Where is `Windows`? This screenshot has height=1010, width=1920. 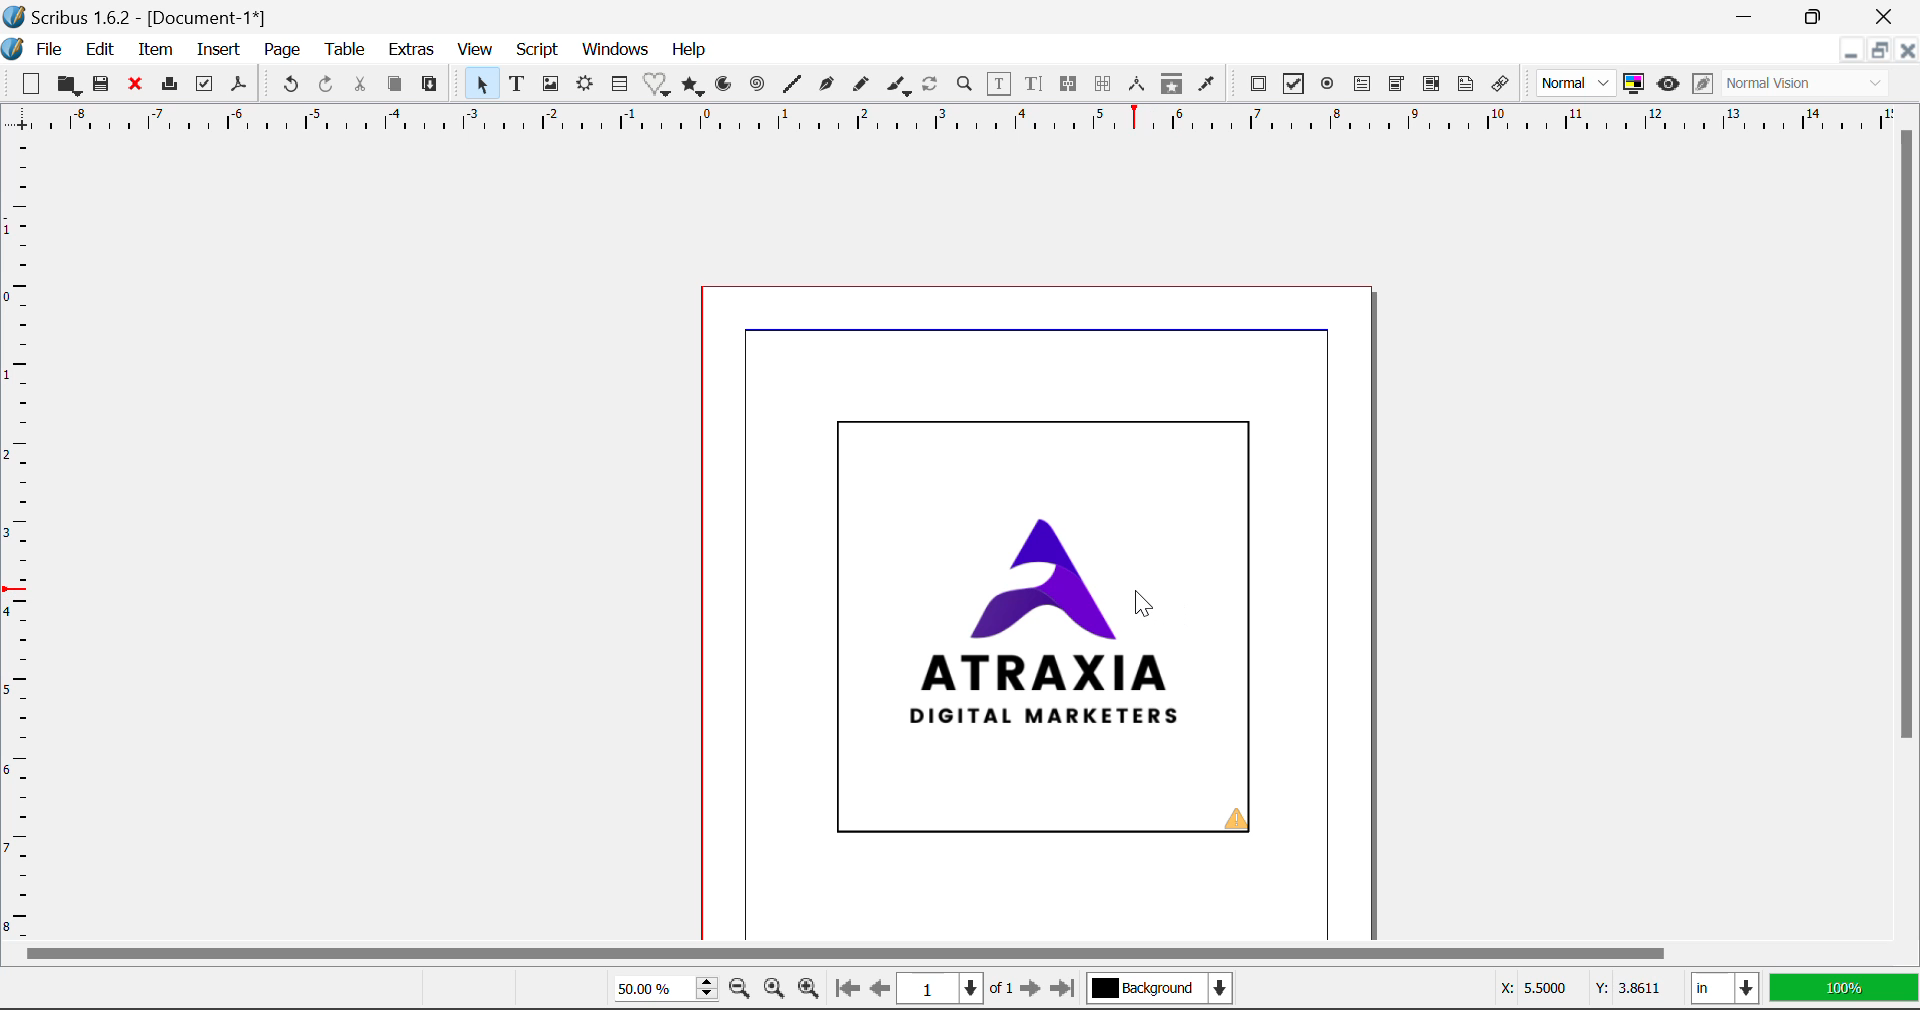
Windows is located at coordinates (616, 50).